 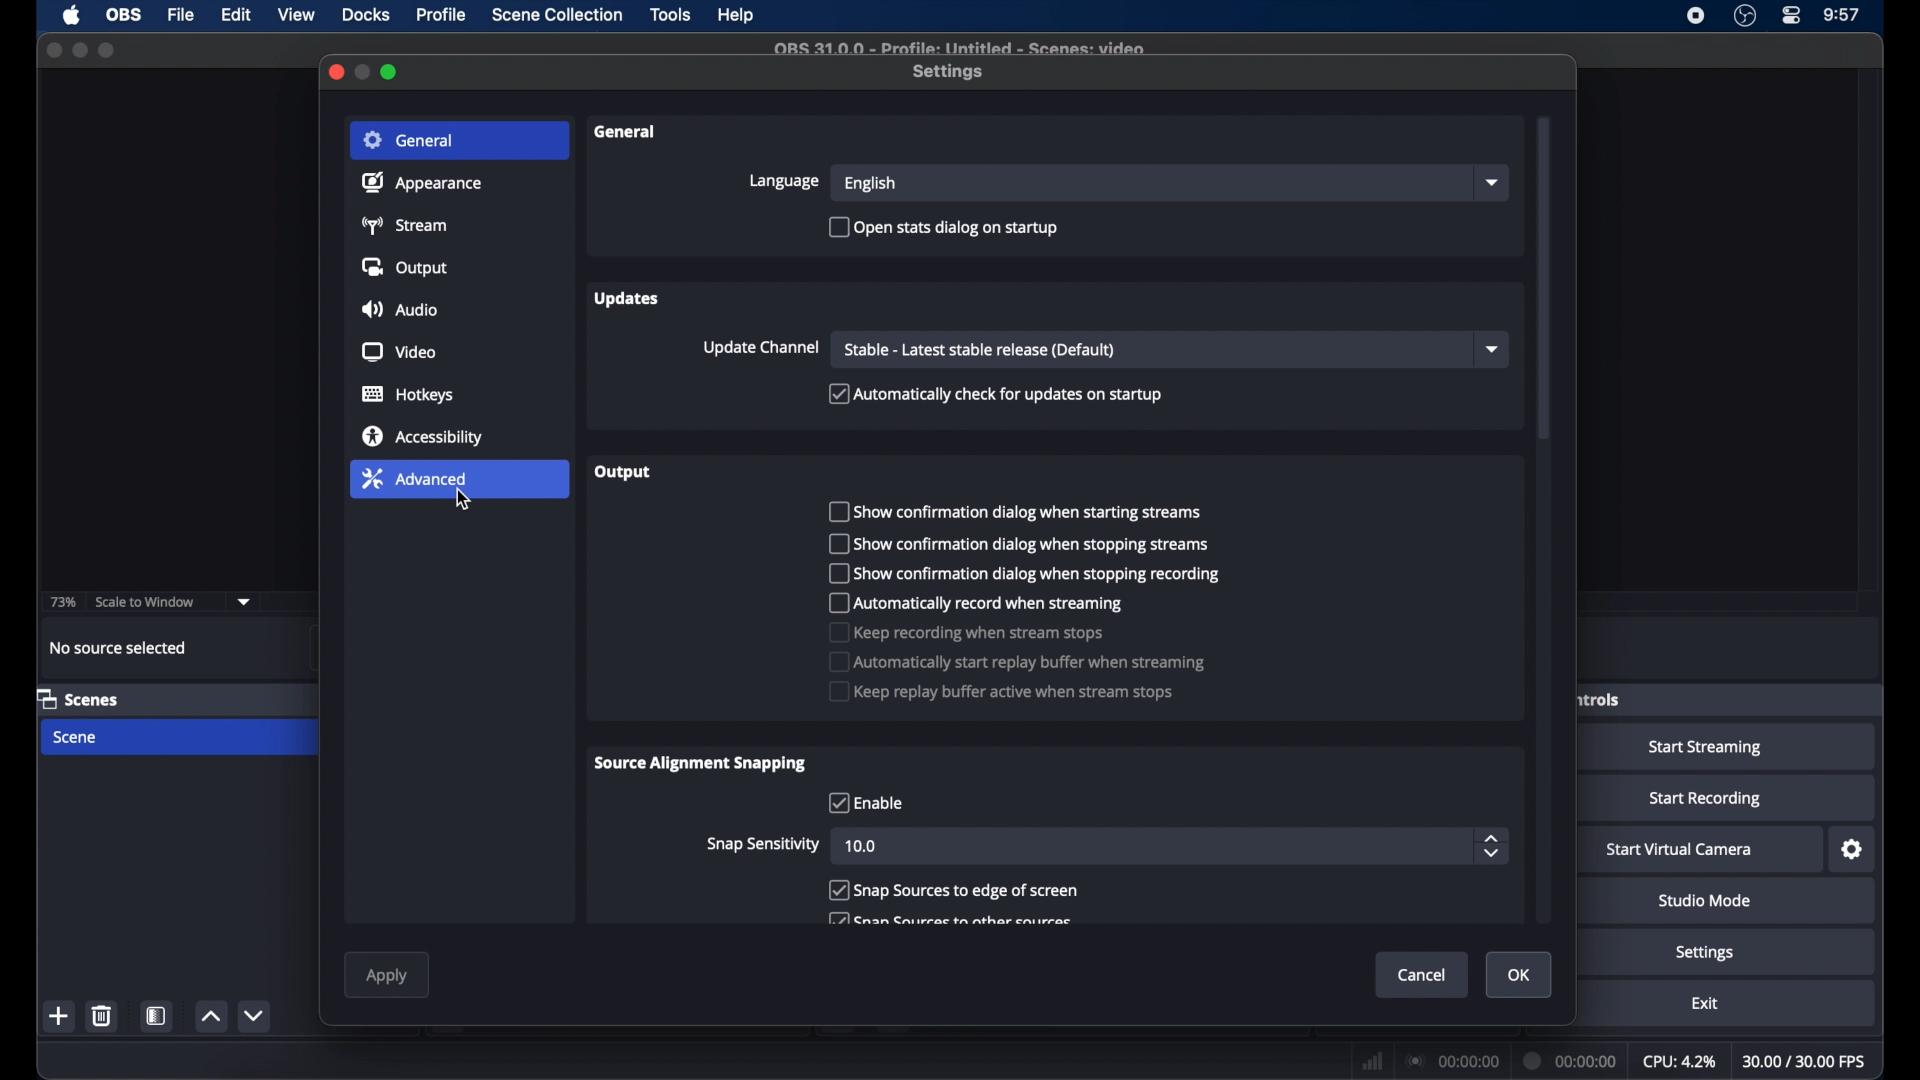 I want to click on advanced, so click(x=413, y=478).